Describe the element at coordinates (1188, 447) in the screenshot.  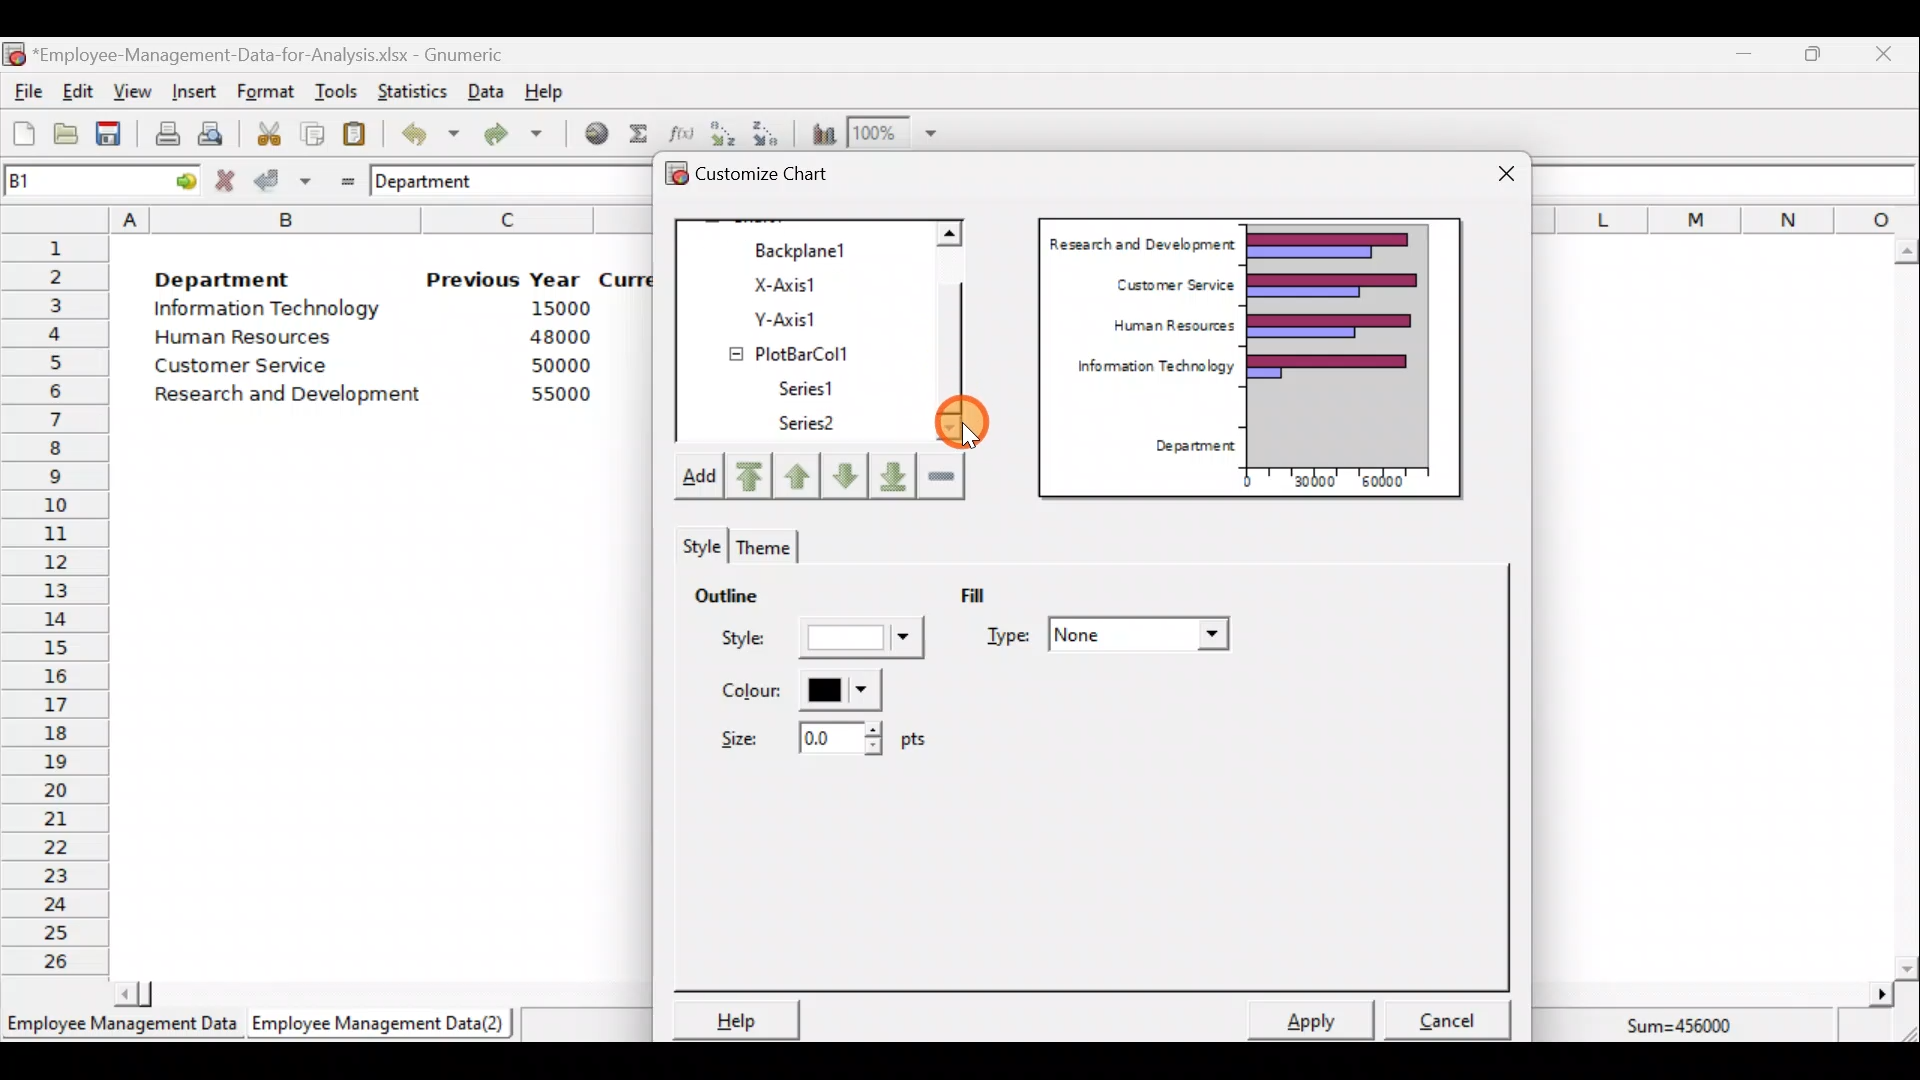
I see `Department` at that location.